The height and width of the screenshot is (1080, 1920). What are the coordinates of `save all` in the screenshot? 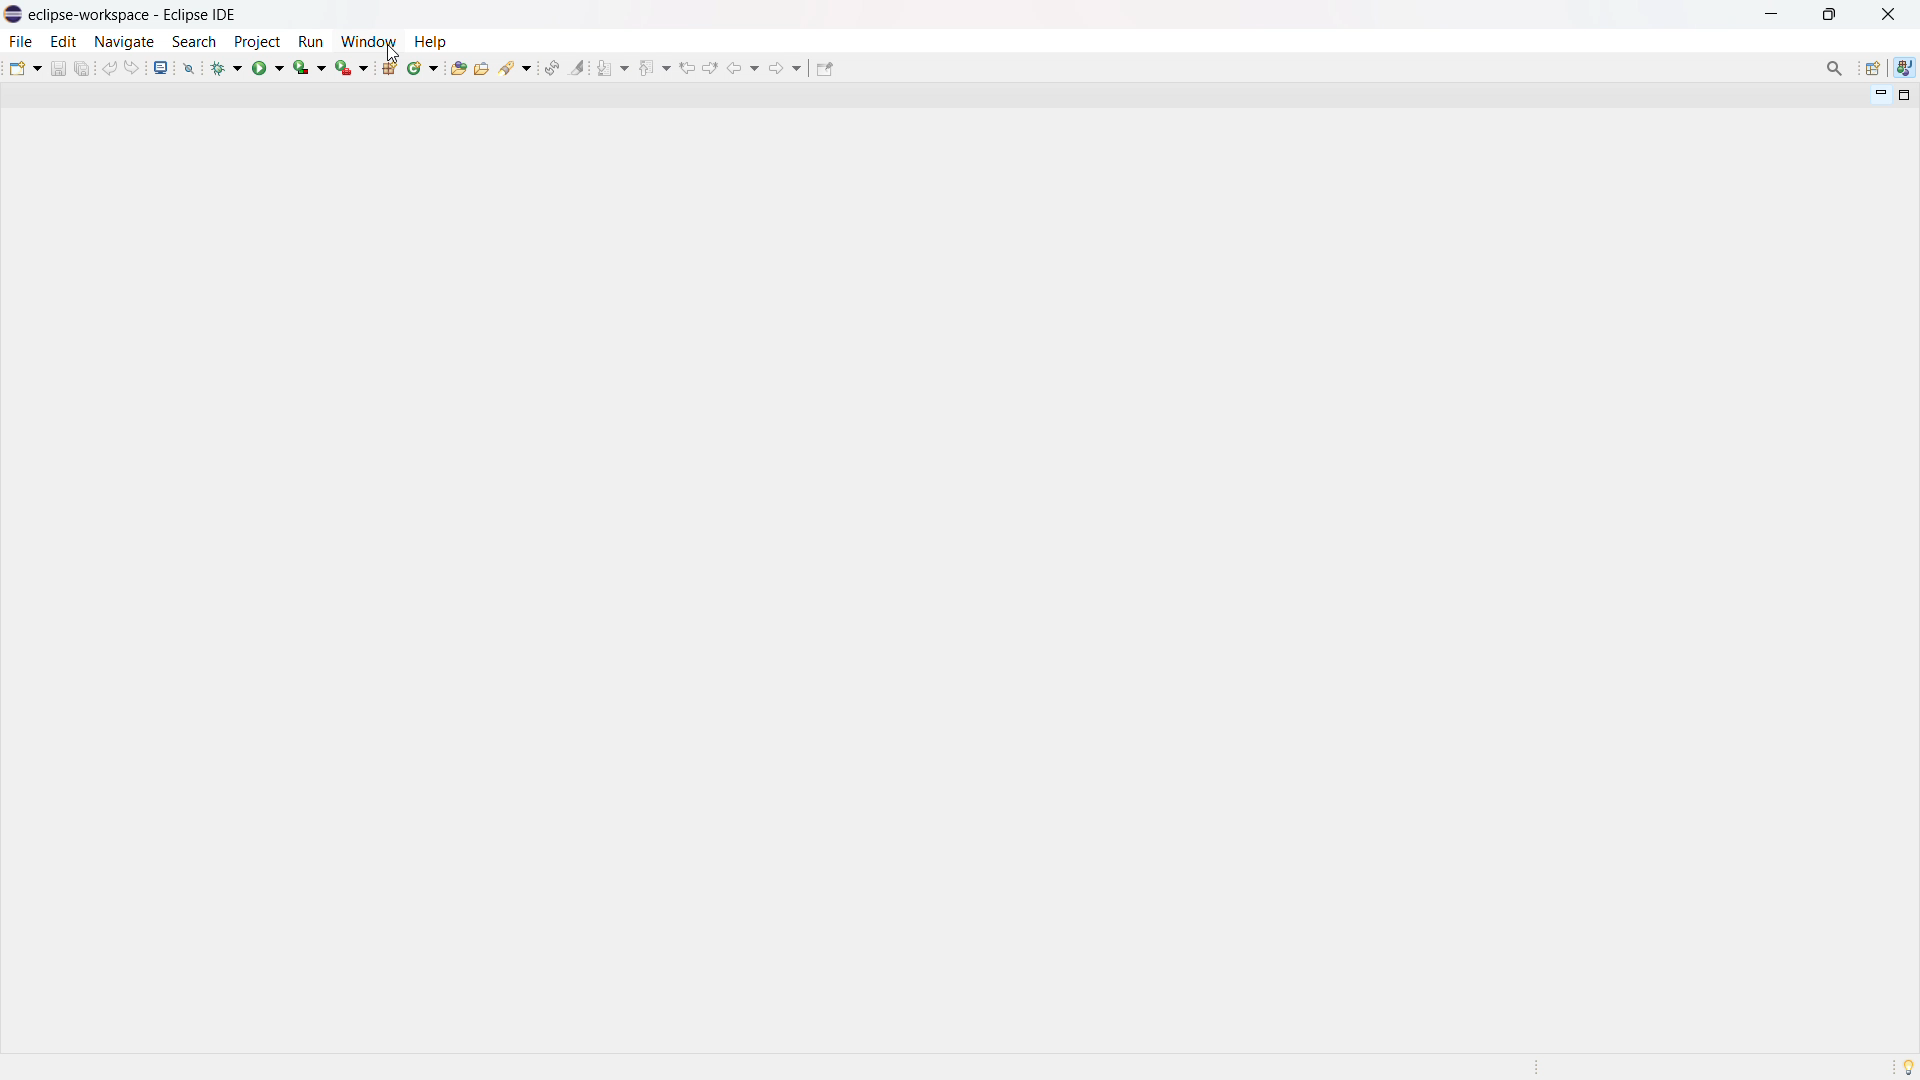 It's located at (84, 67).